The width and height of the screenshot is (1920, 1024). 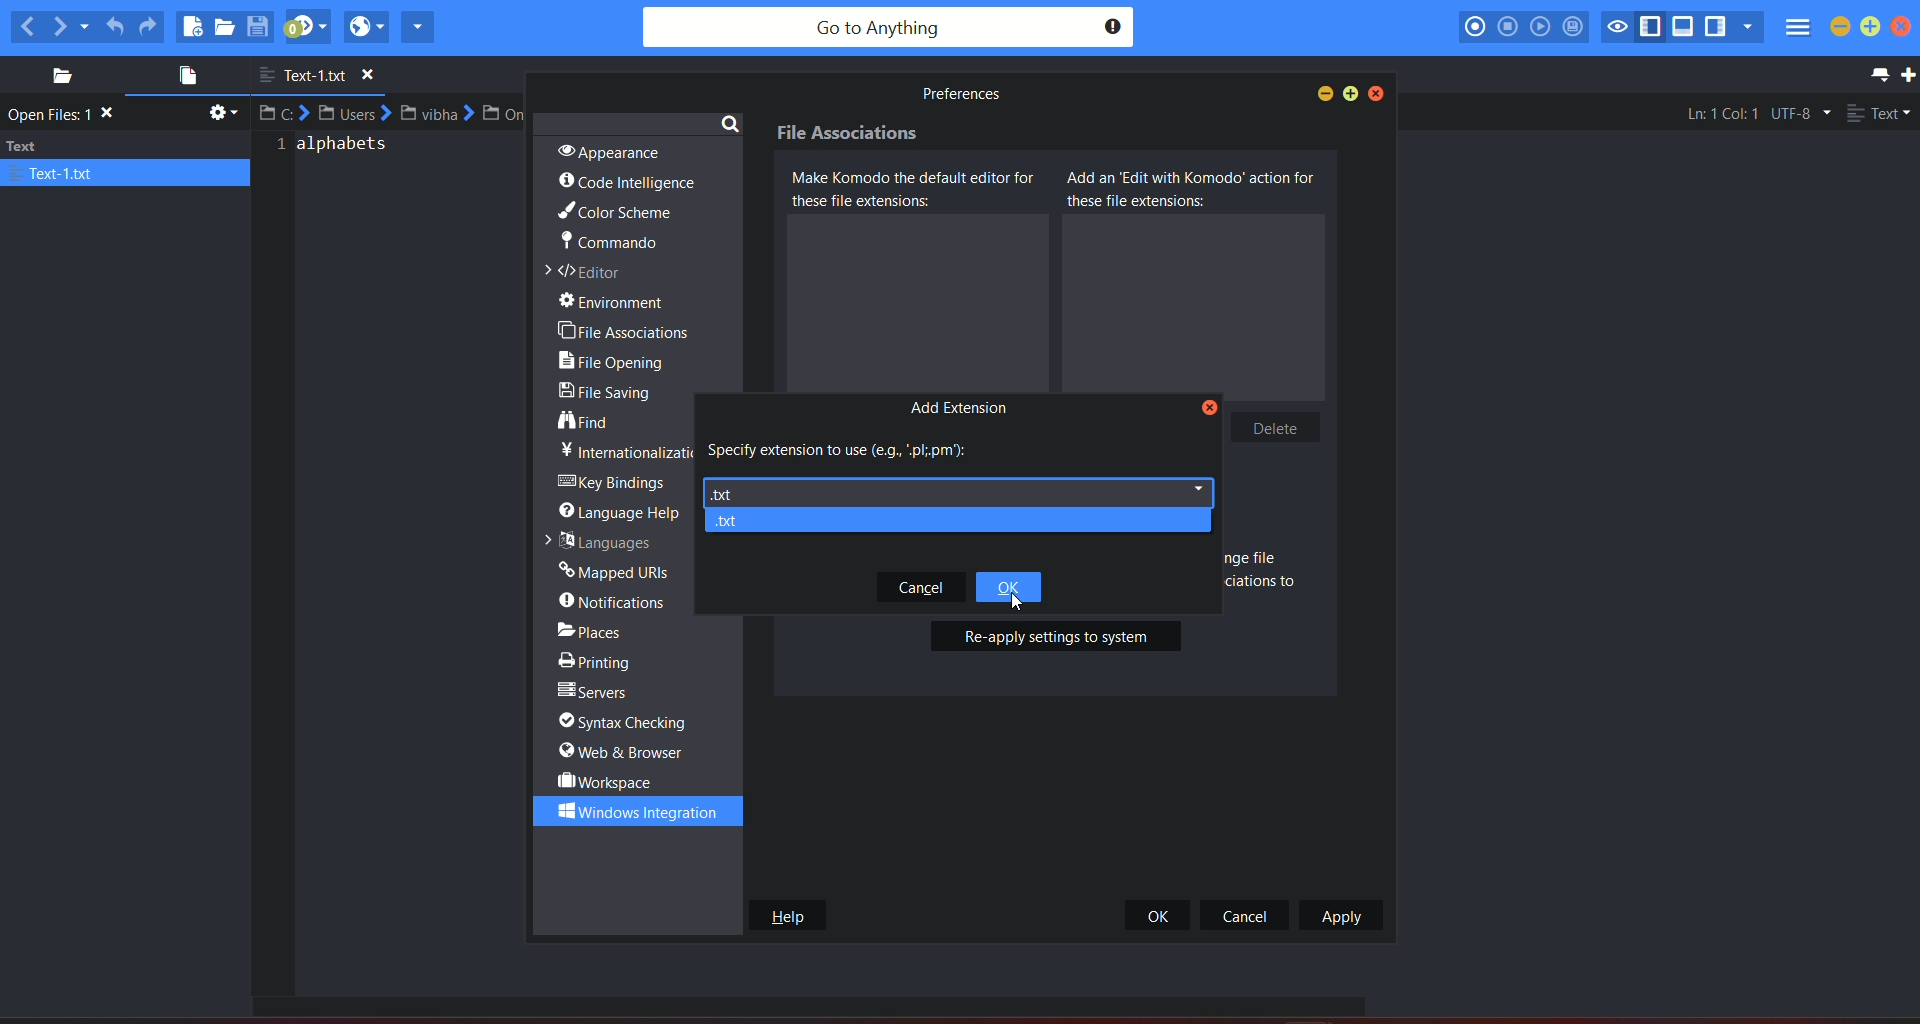 I want to click on Close, so click(x=1202, y=408).